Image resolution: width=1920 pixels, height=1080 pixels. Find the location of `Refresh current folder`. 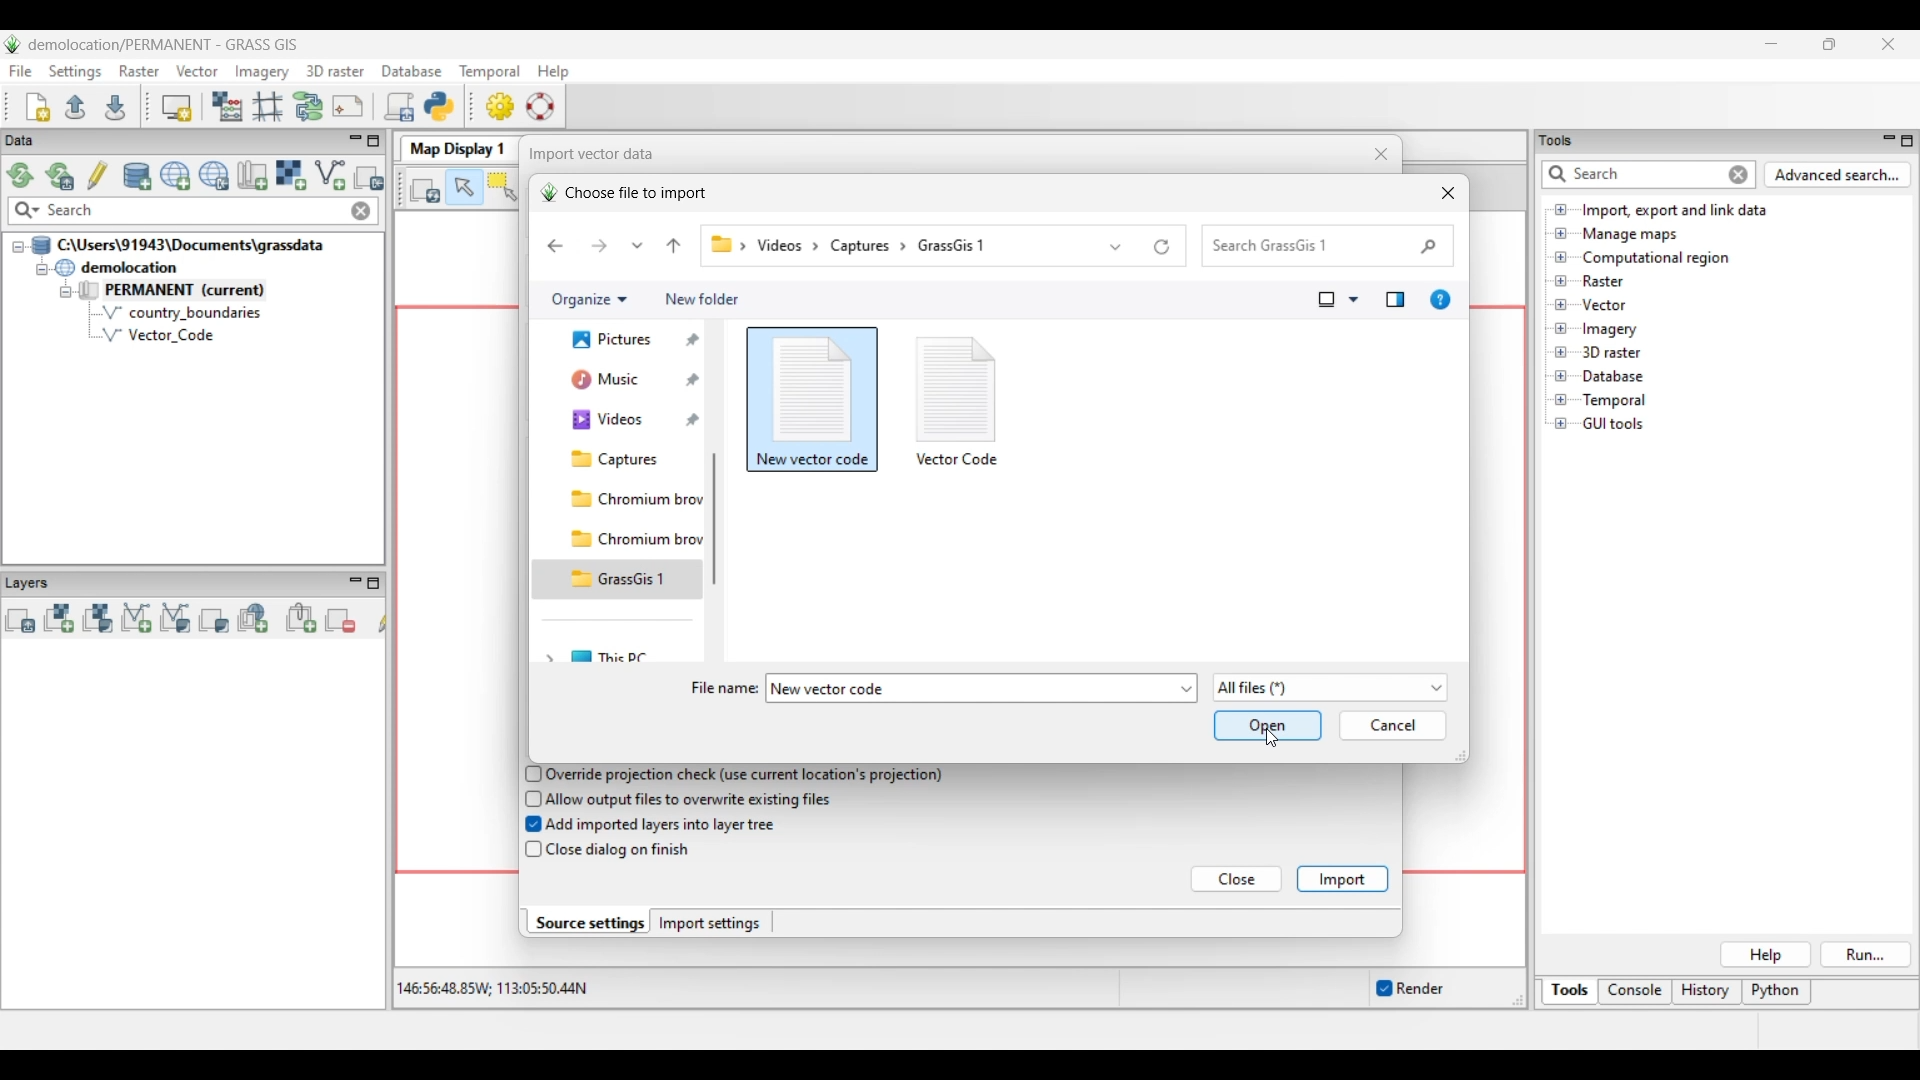

Refresh current folder is located at coordinates (1162, 247).